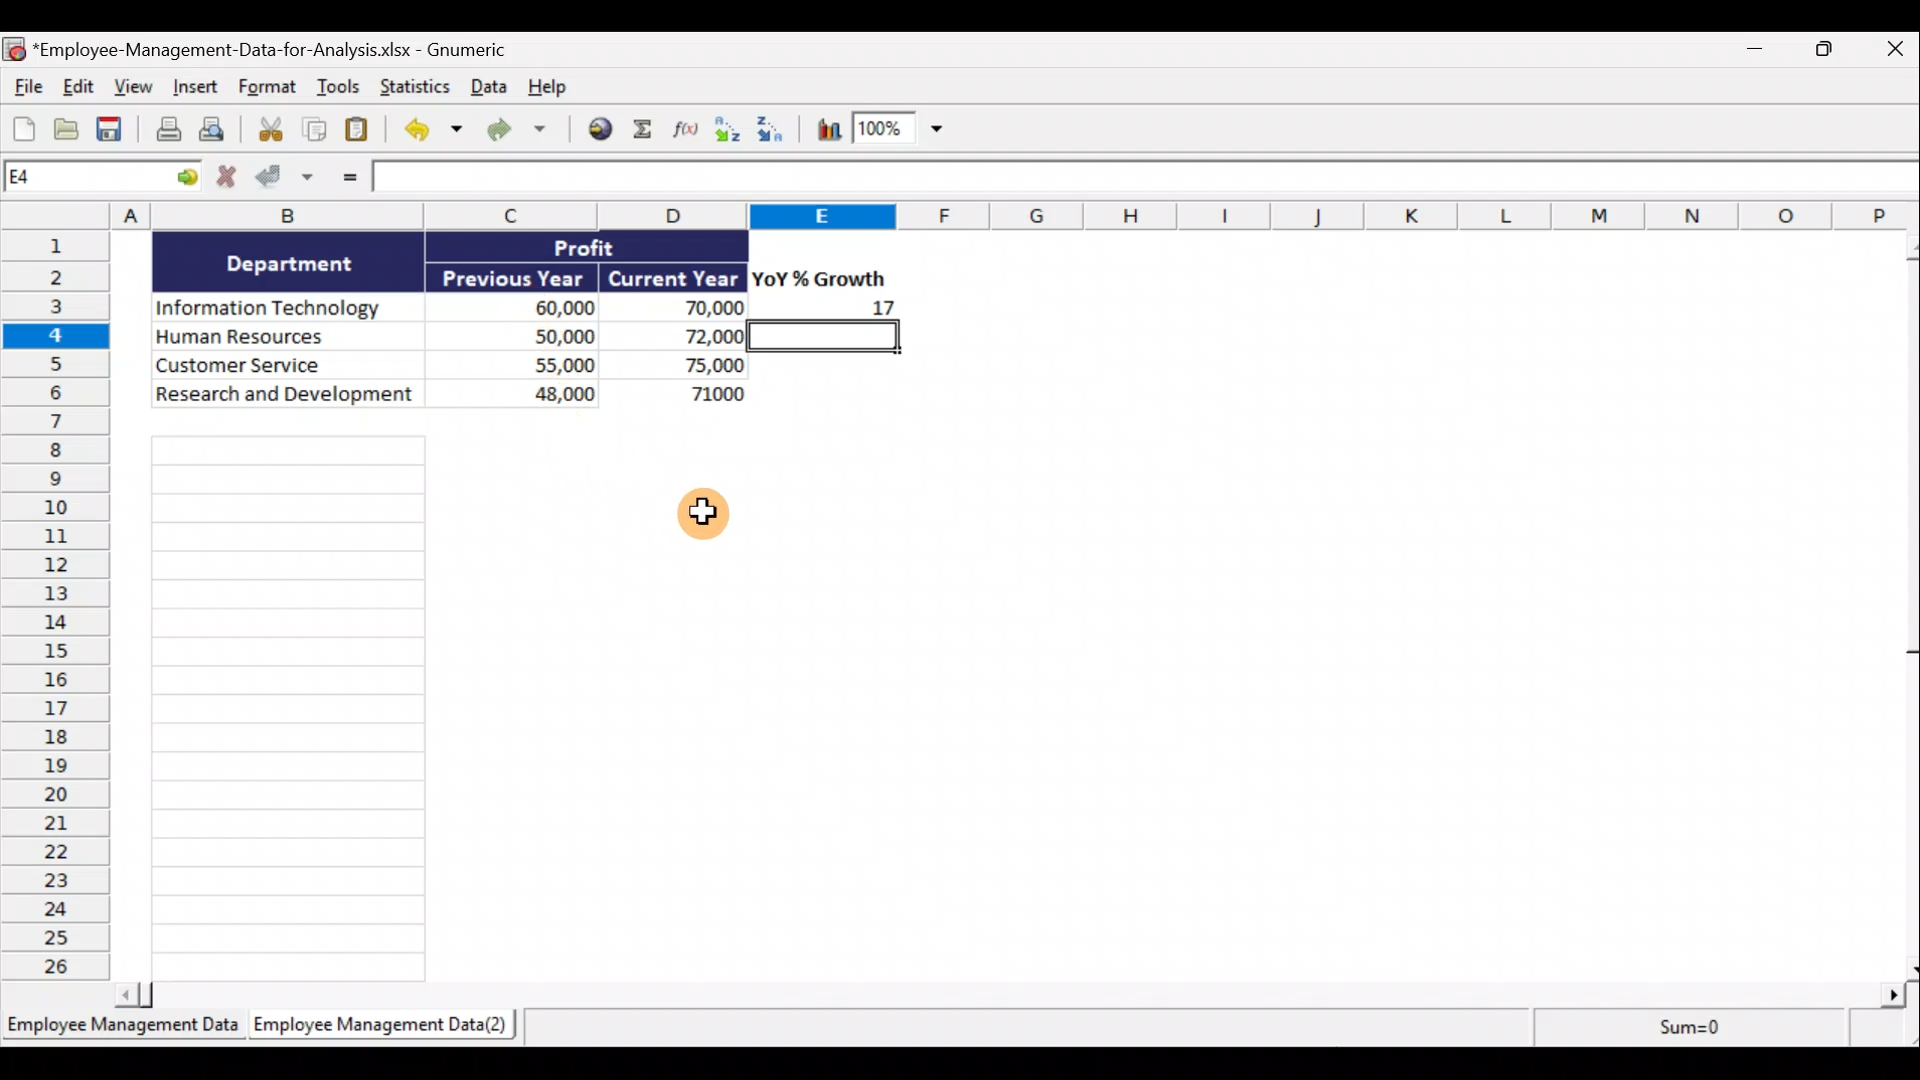 This screenshot has height=1080, width=1920. I want to click on Close, so click(1895, 48).